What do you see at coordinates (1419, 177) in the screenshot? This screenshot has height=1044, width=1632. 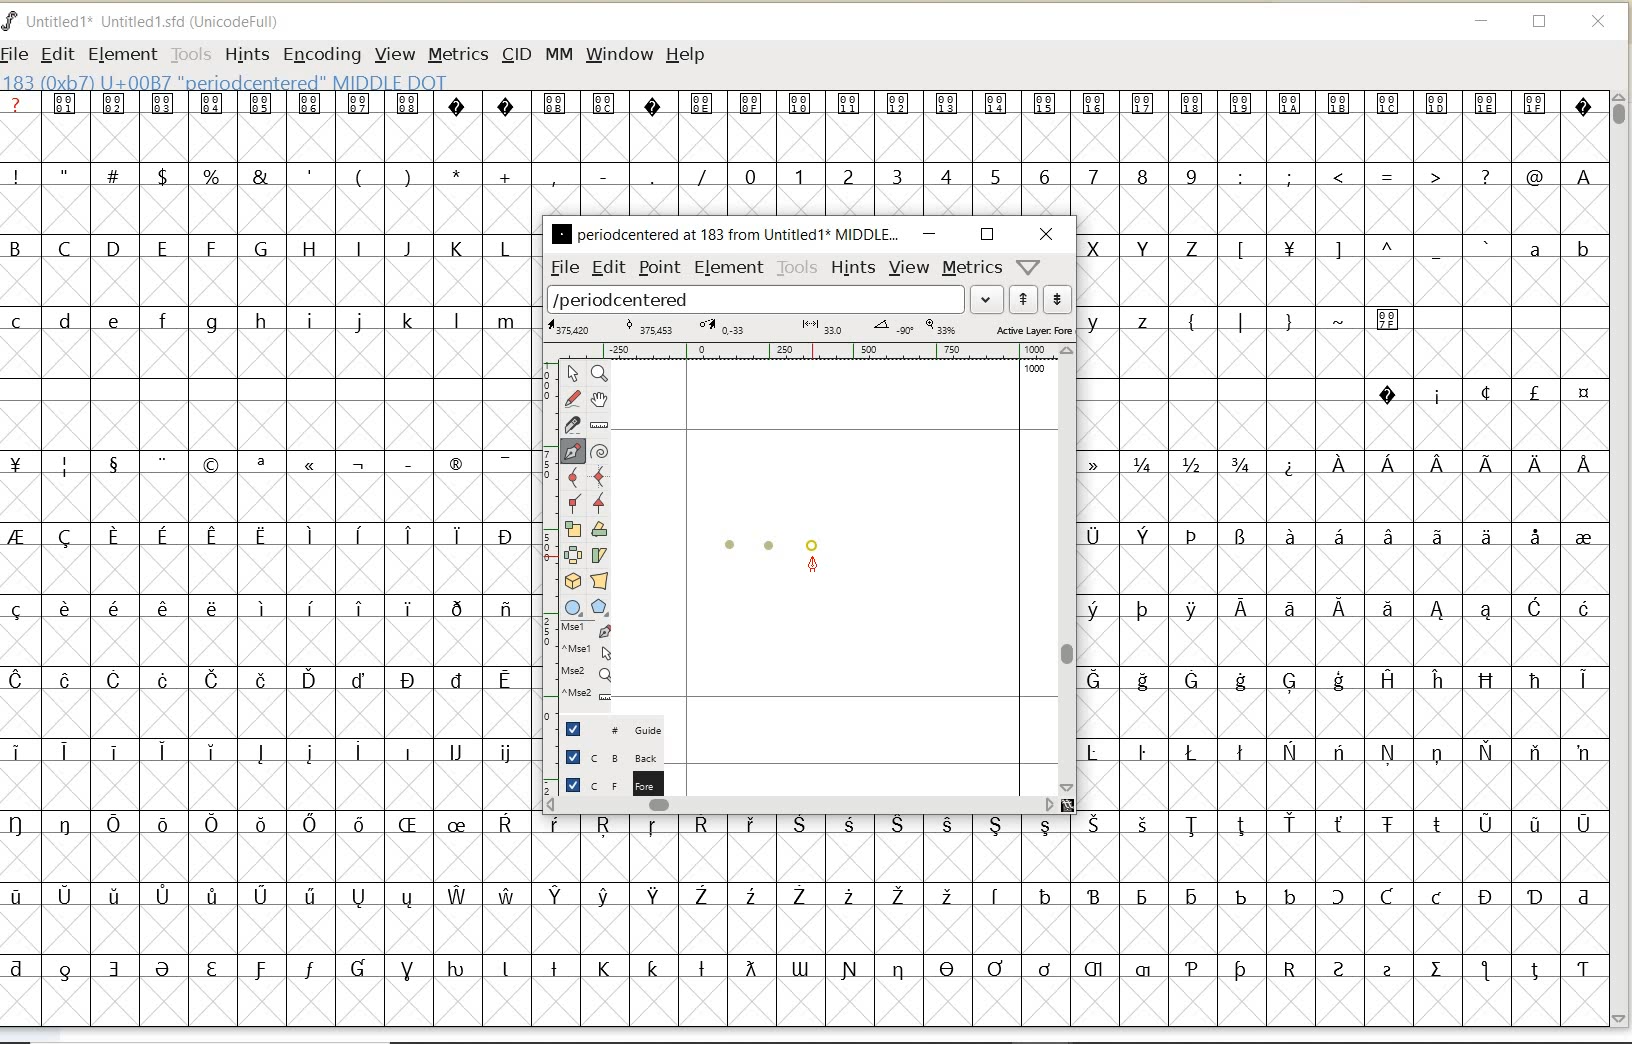 I see `special characters` at bounding box center [1419, 177].